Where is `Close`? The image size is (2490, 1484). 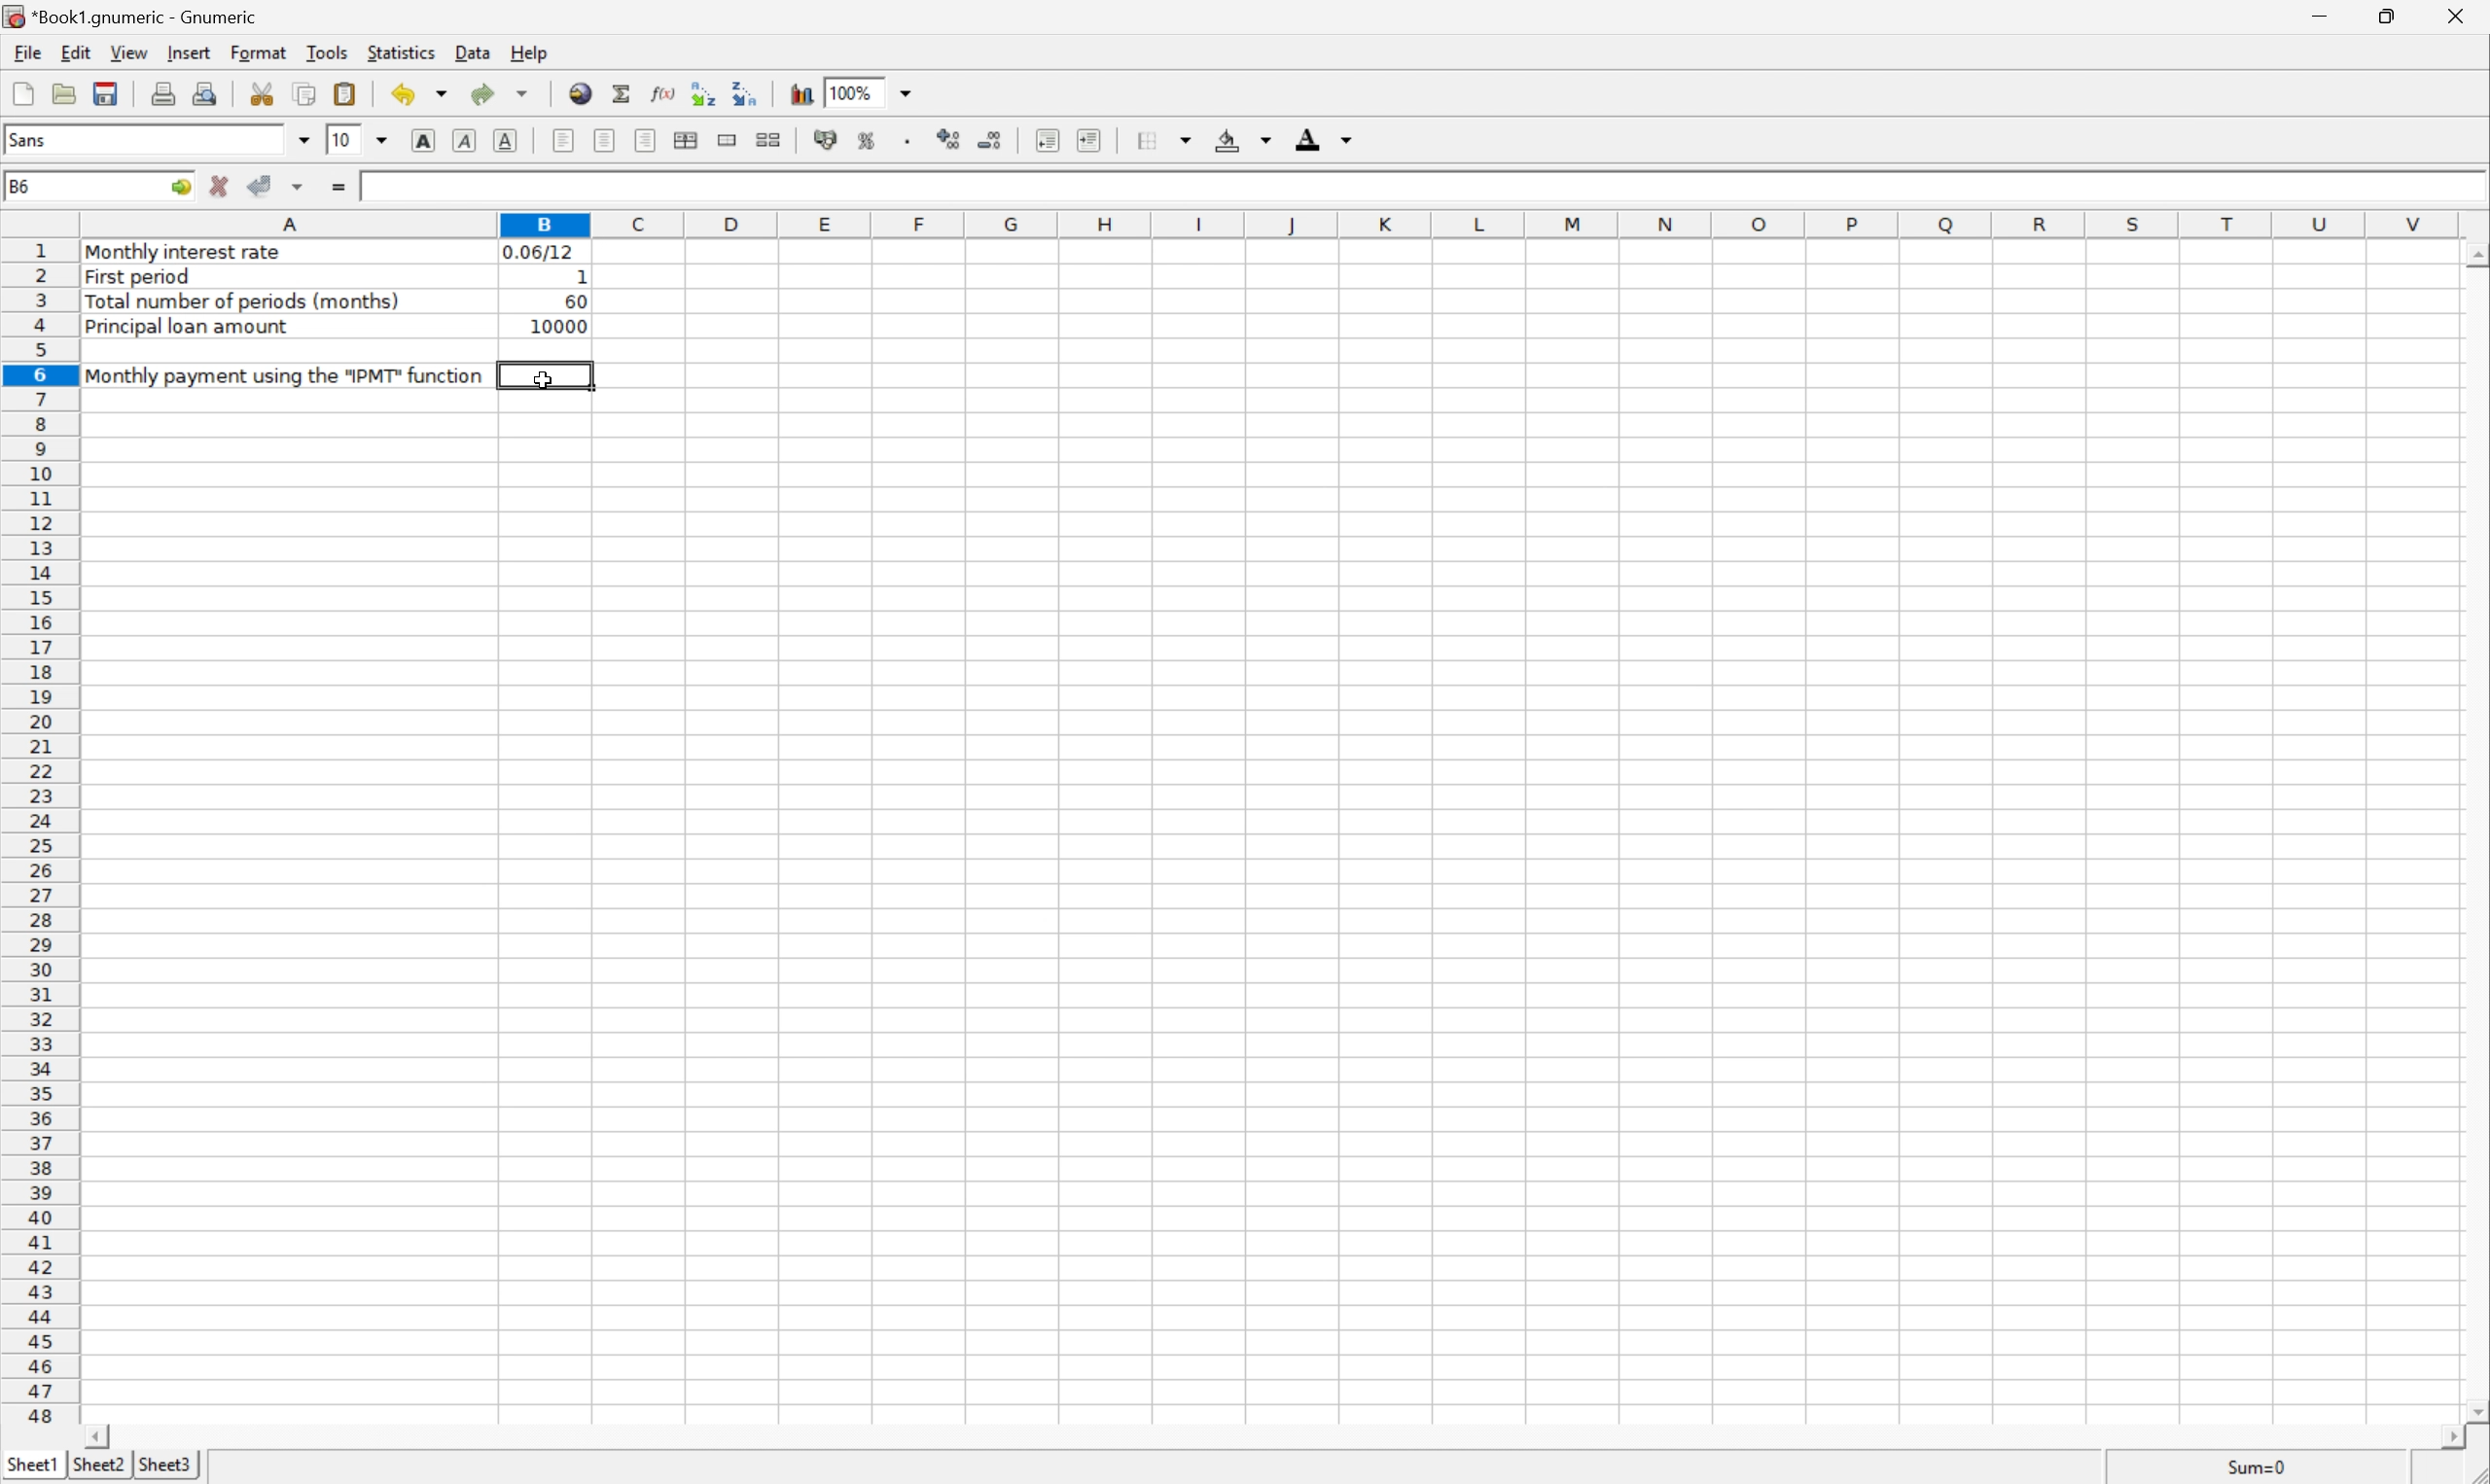
Close is located at coordinates (2458, 15).